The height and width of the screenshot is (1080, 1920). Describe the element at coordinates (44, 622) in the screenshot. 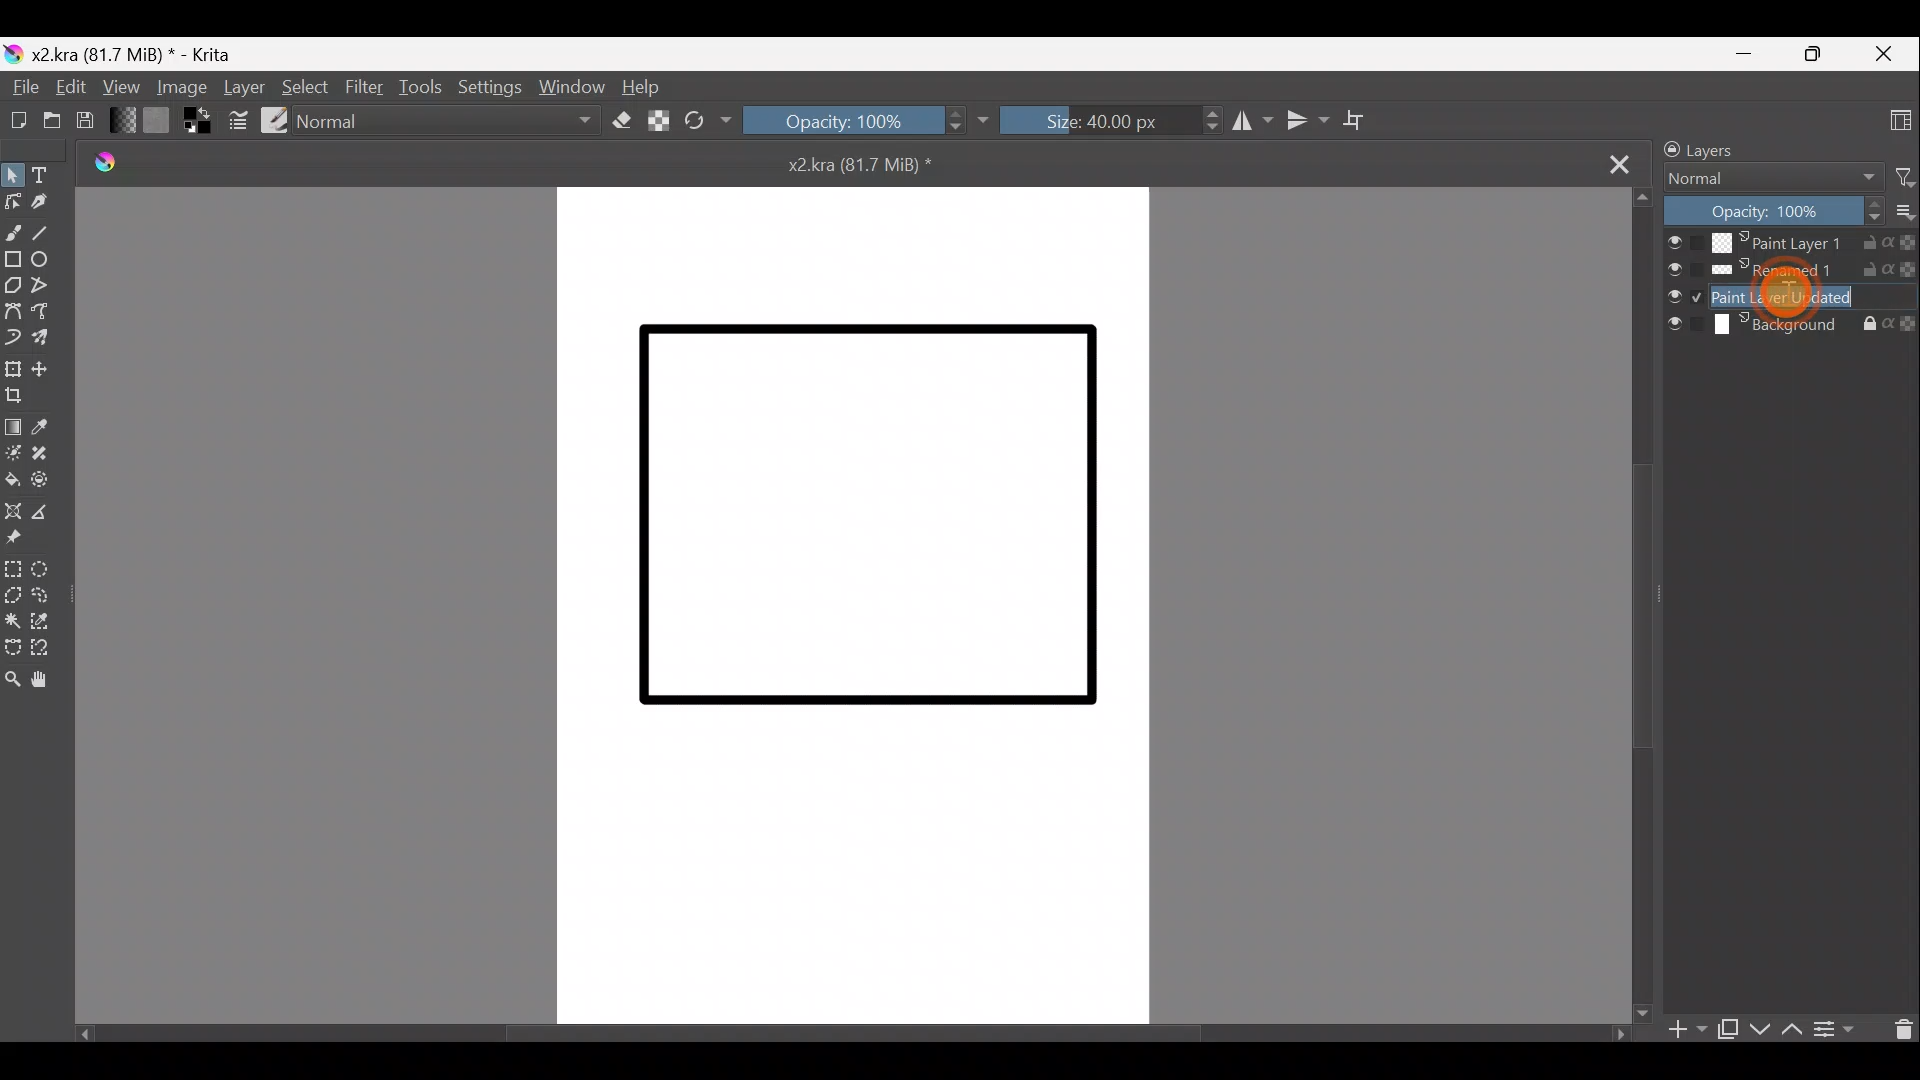

I see `Similar colour selection tool` at that location.